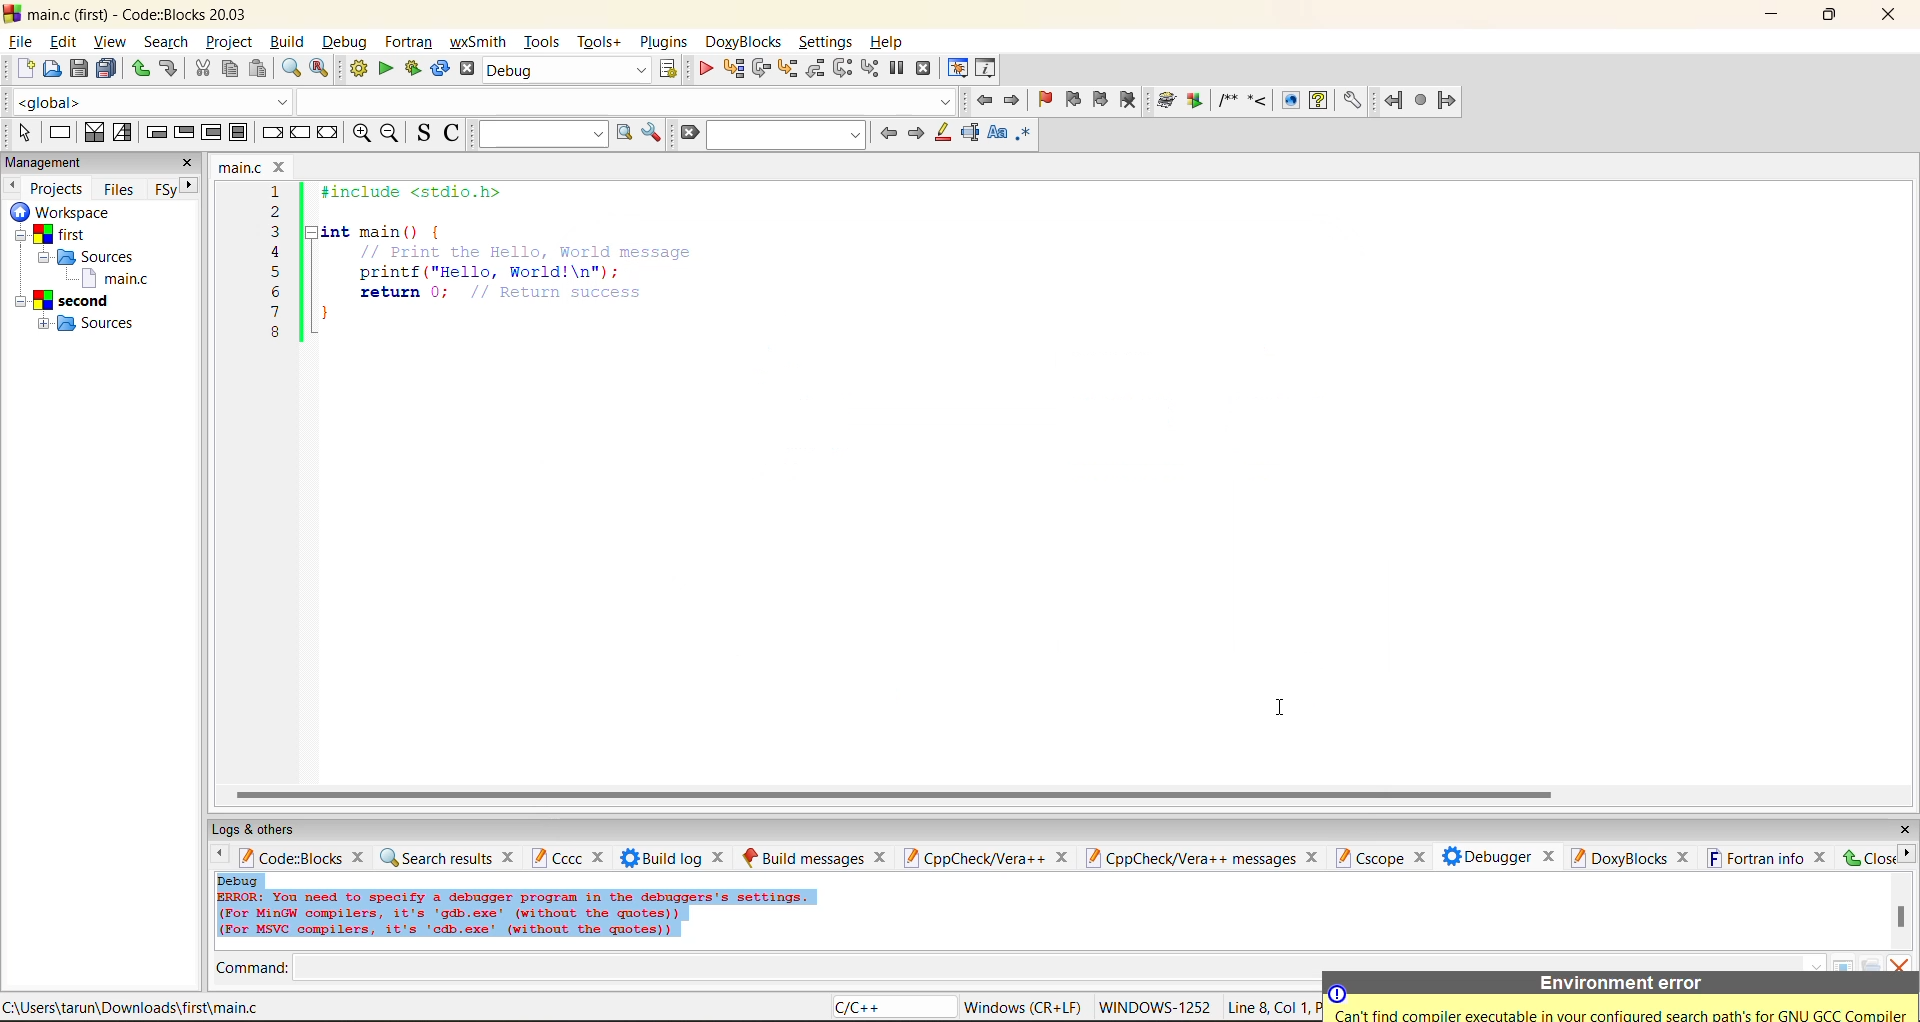  I want to click on help, so click(1318, 100).